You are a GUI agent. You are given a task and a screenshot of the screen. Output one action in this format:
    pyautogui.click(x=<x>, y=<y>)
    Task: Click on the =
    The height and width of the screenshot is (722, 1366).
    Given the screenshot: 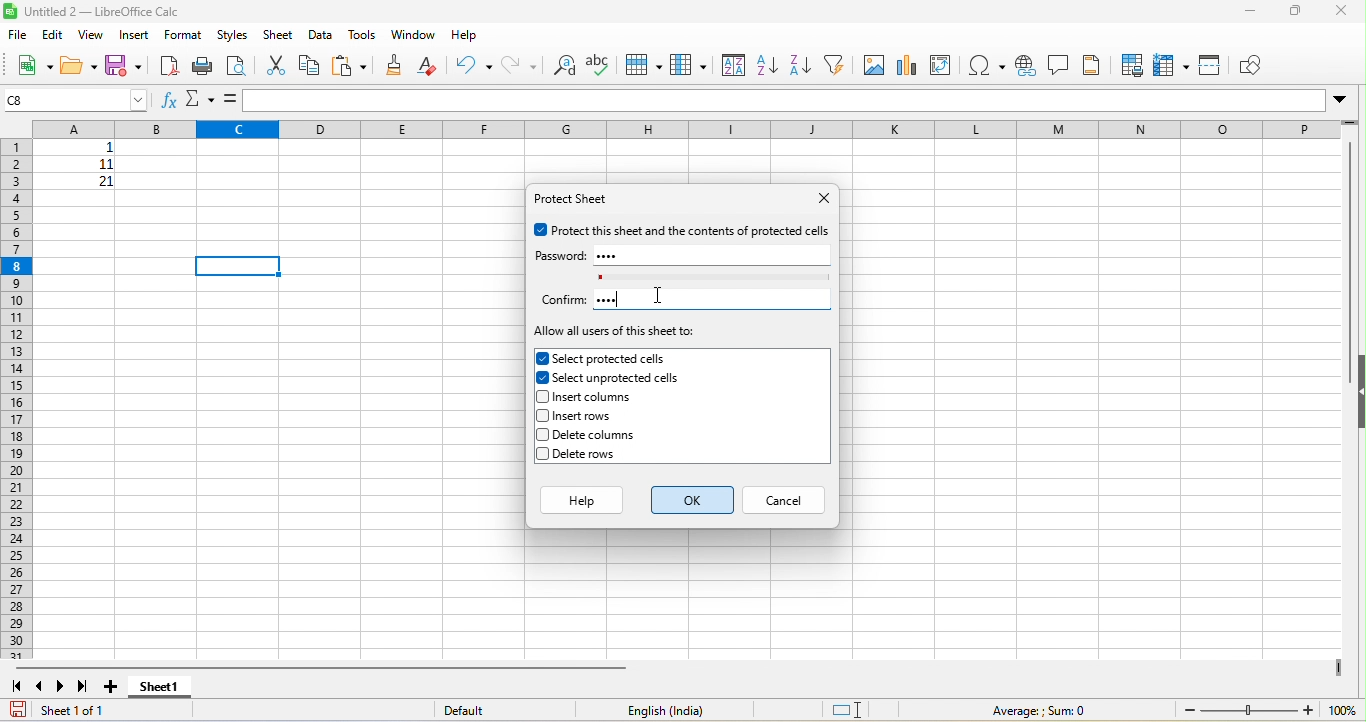 What is the action you would take?
    pyautogui.click(x=230, y=99)
    